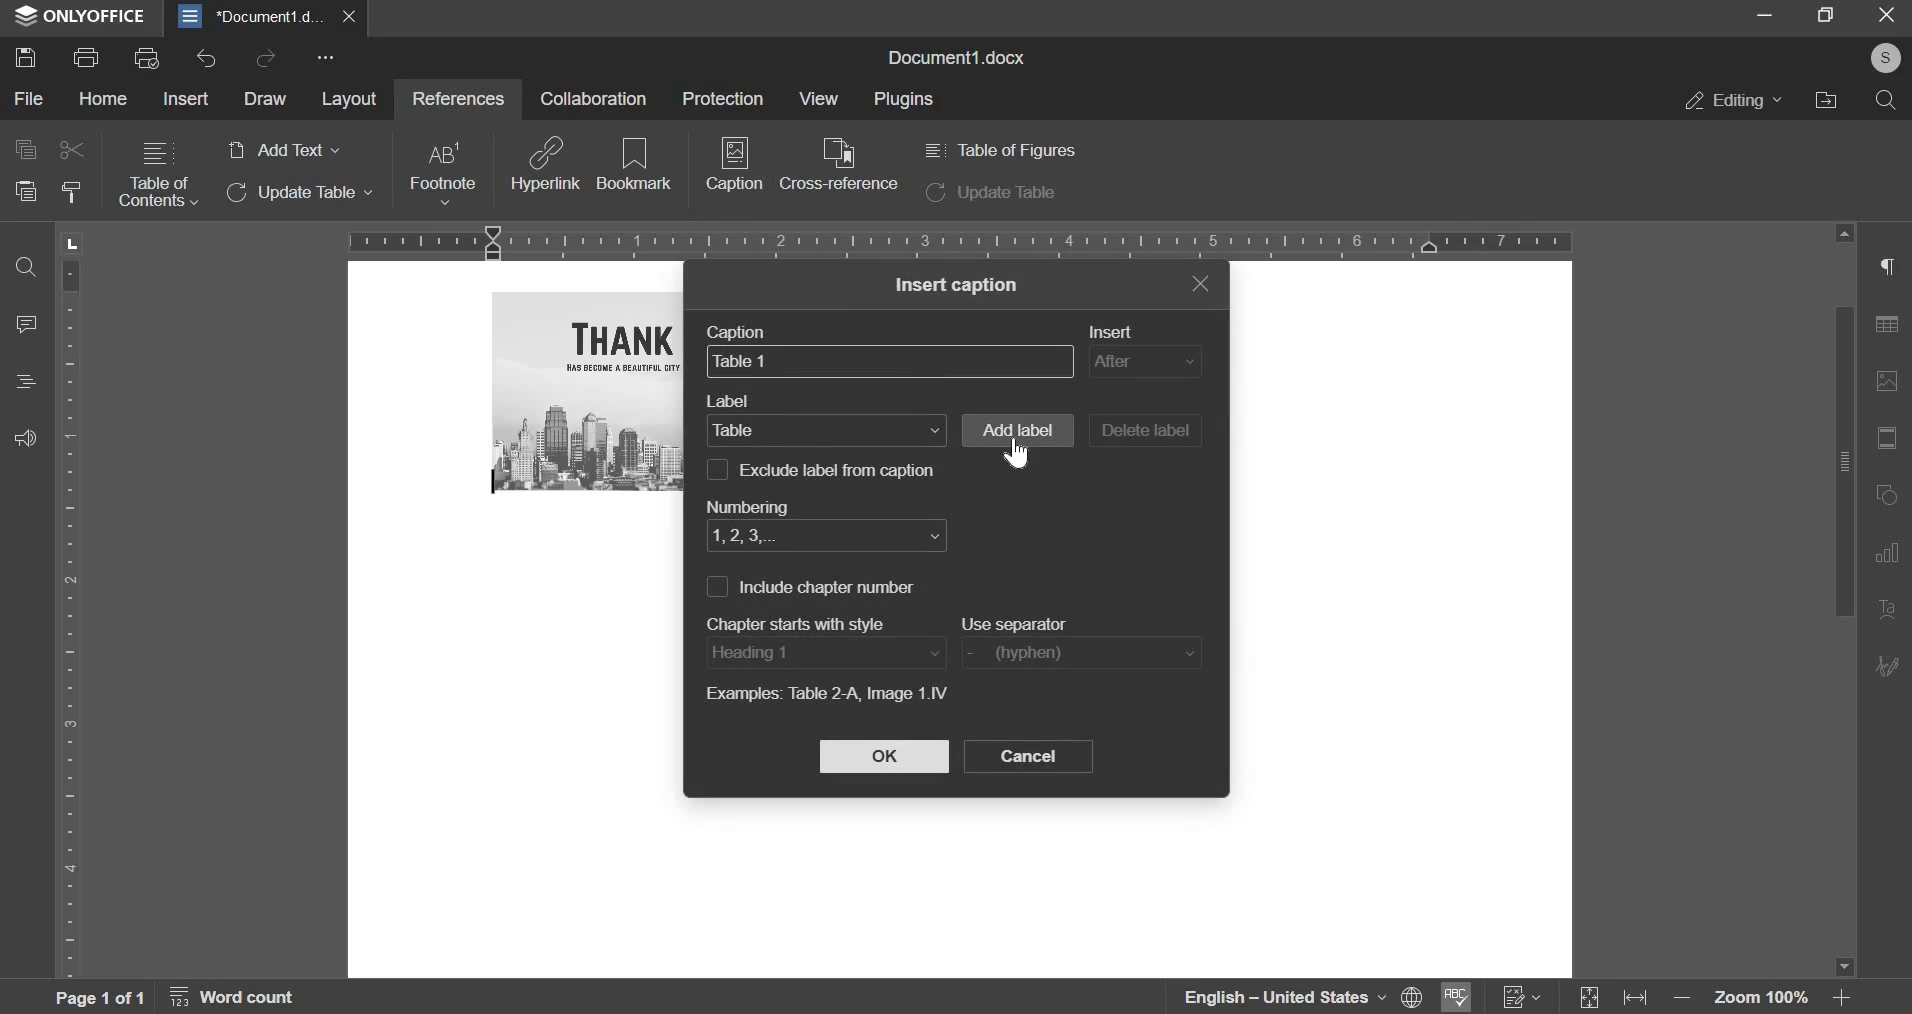  Describe the element at coordinates (1640, 1000) in the screenshot. I see `fit` at that location.